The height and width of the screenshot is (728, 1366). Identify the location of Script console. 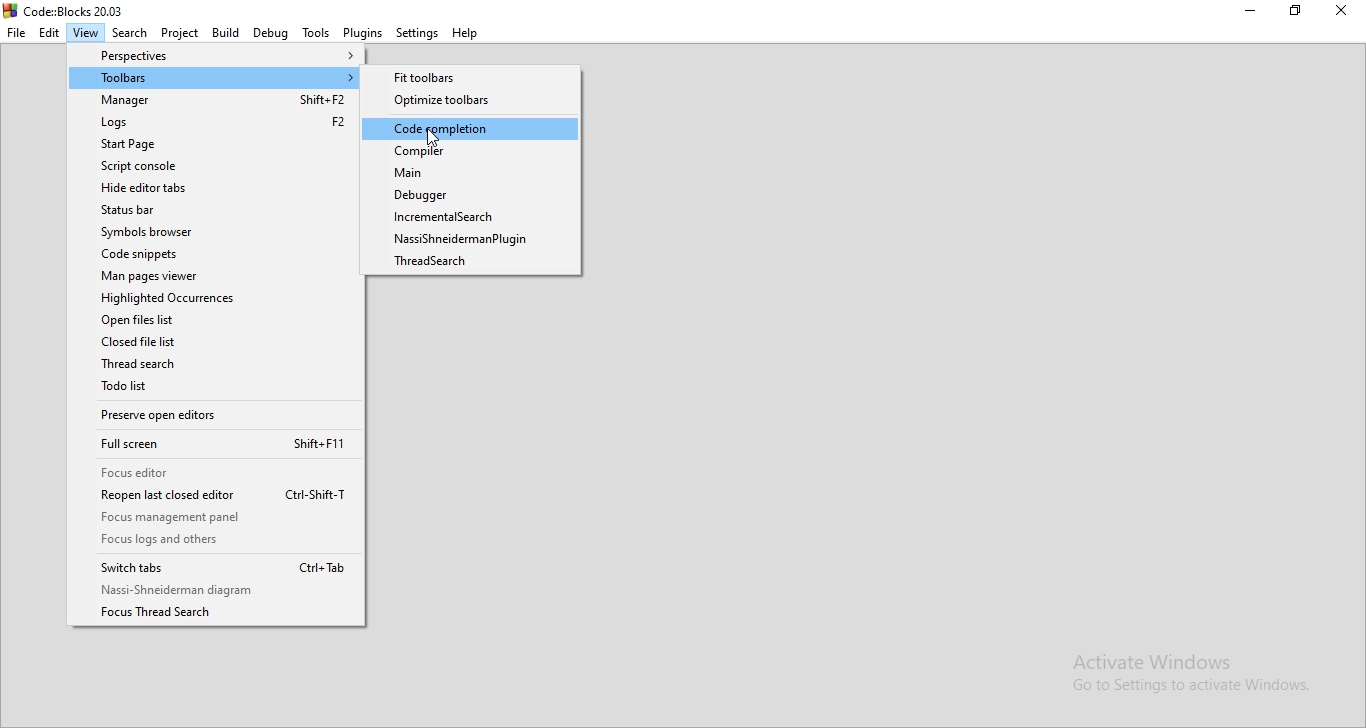
(213, 166).